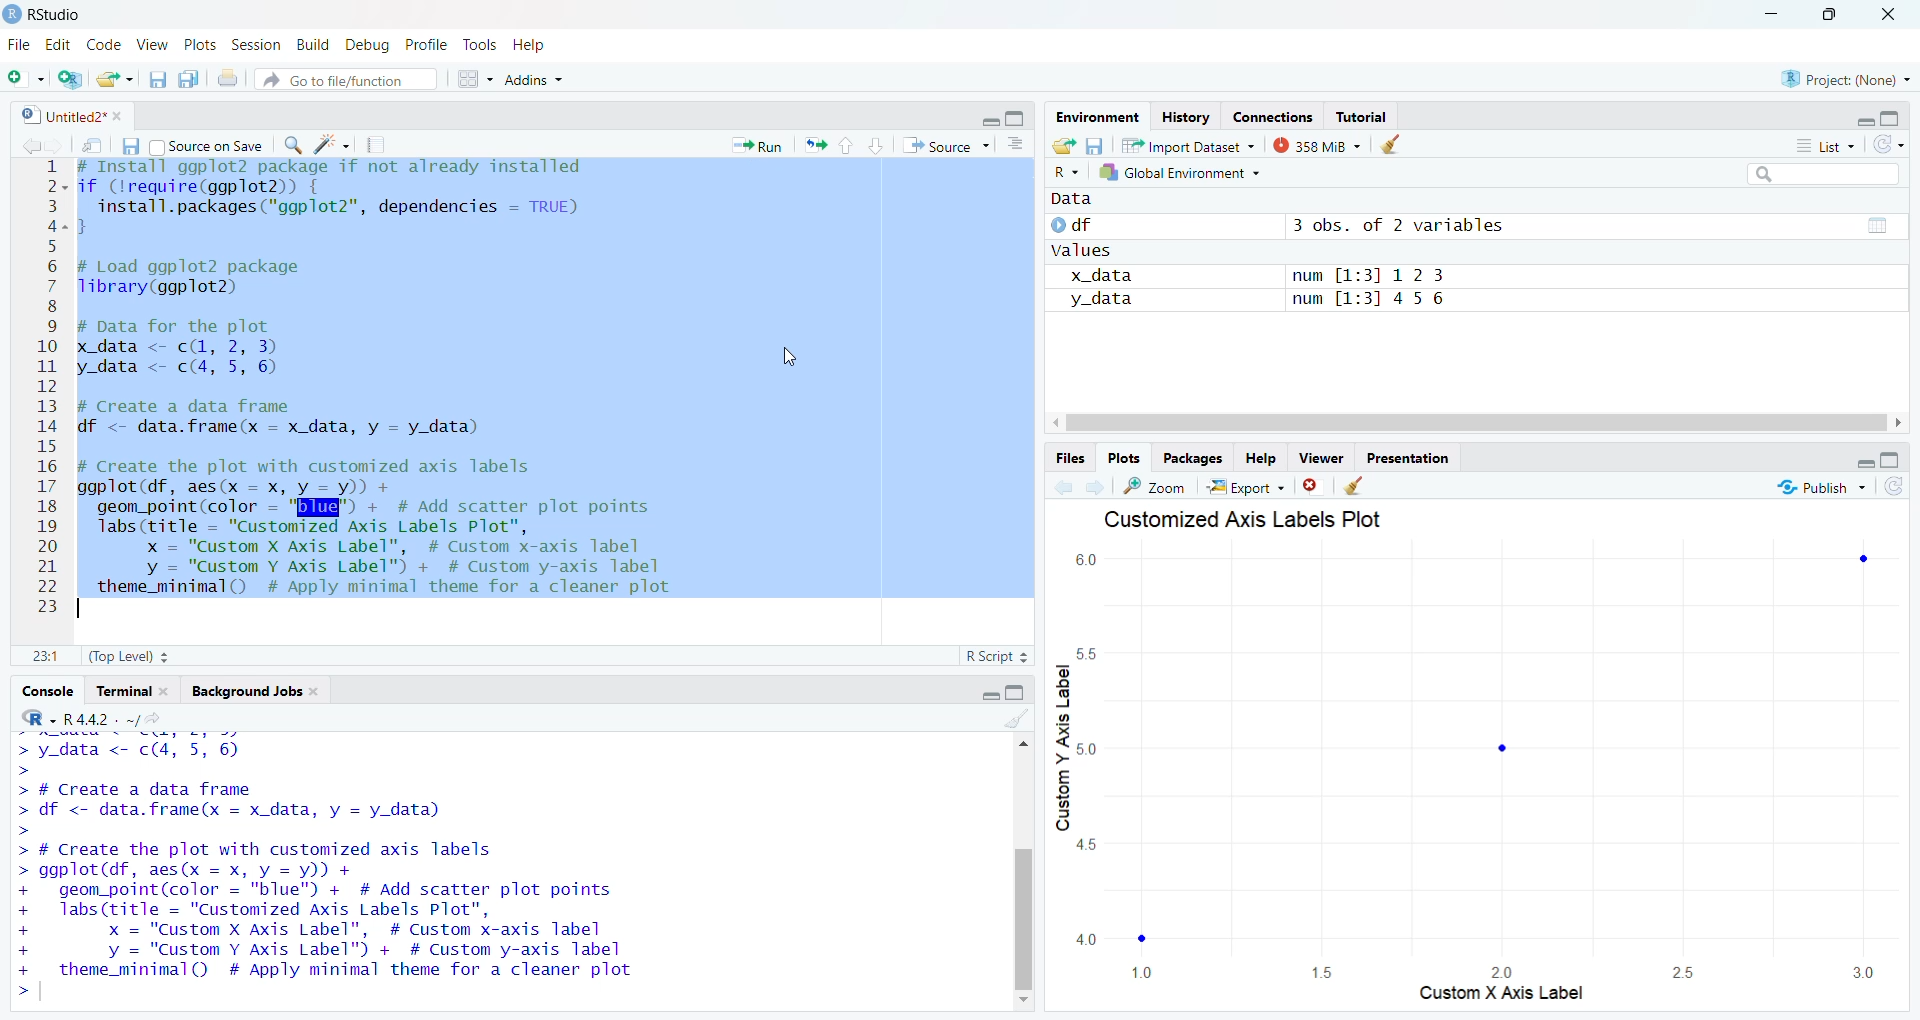  Describe the element at coordinates (1874, 225) in the screenshot. I see `view` at that location.